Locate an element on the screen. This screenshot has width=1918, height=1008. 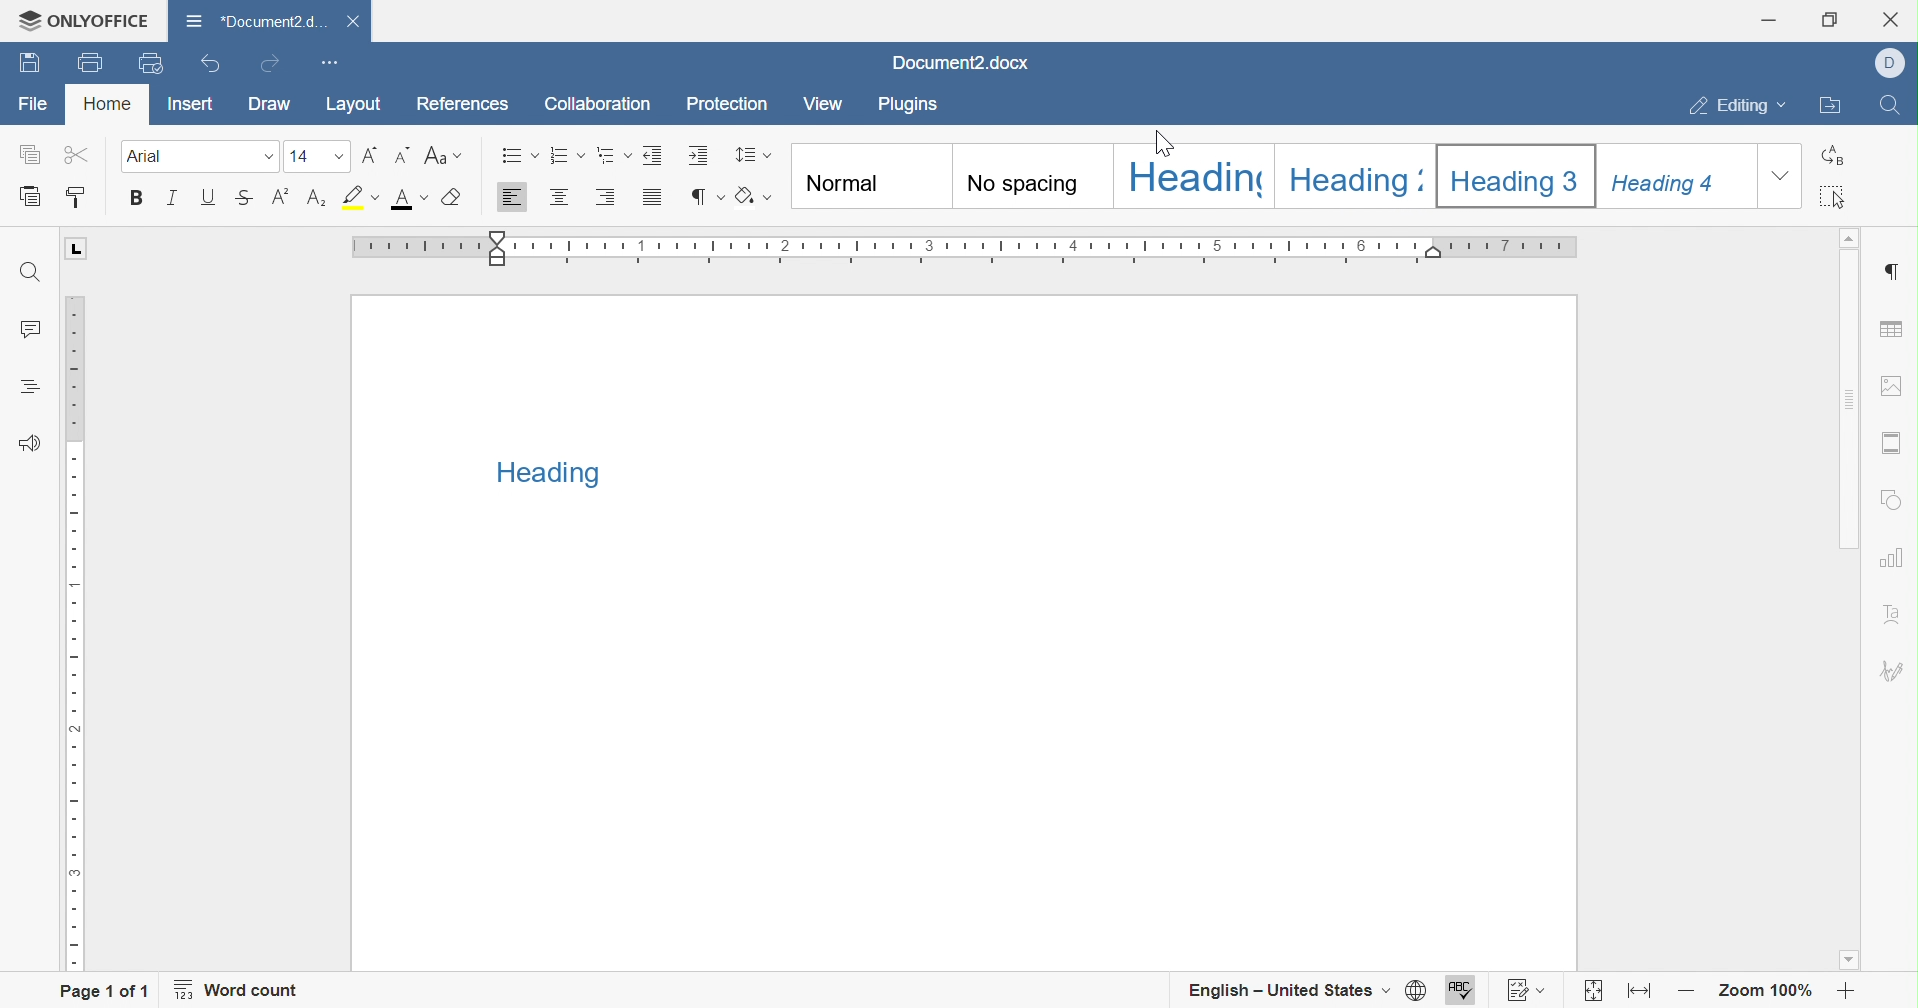
Superscript is located at coordinates (280, 199).